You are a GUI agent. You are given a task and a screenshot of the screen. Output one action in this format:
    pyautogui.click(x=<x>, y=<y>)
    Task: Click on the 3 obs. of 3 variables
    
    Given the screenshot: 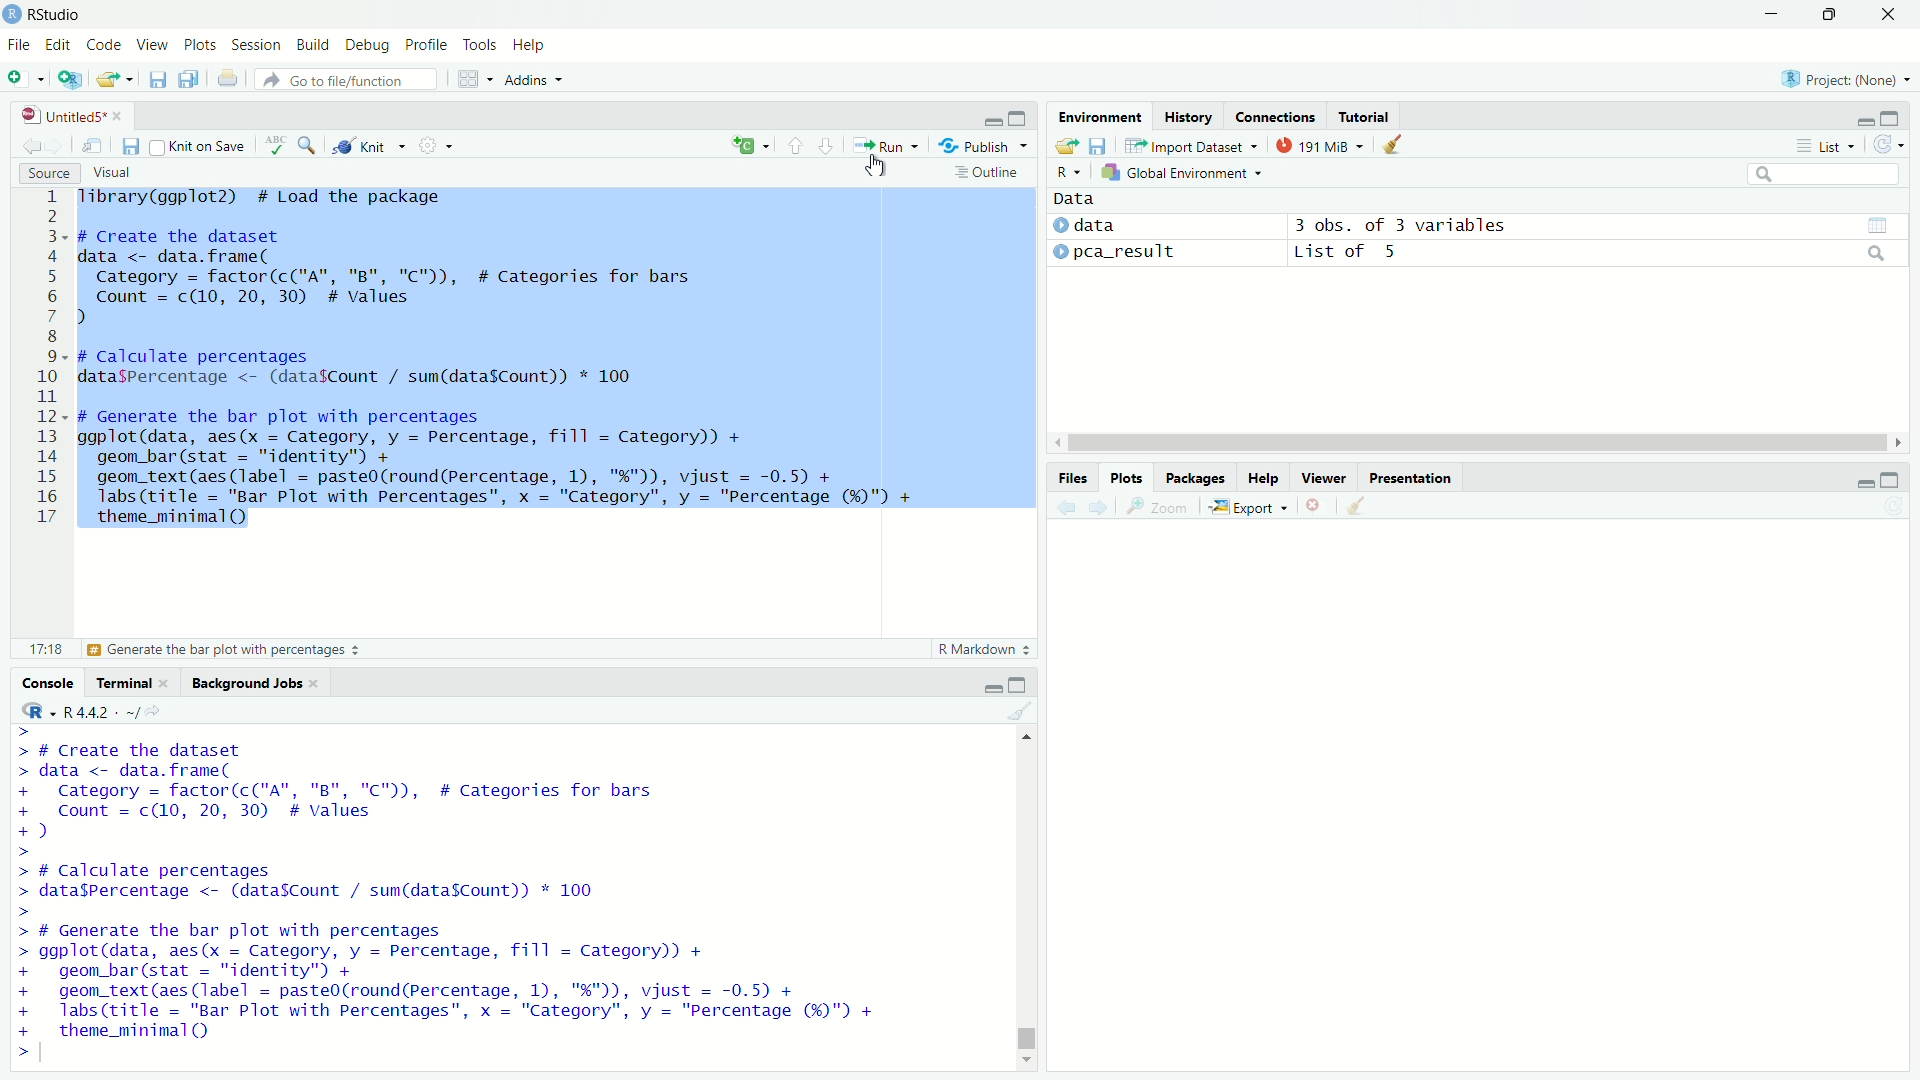 What is the action you would take?
    pyautogui.click(x=1597, y=225)
    